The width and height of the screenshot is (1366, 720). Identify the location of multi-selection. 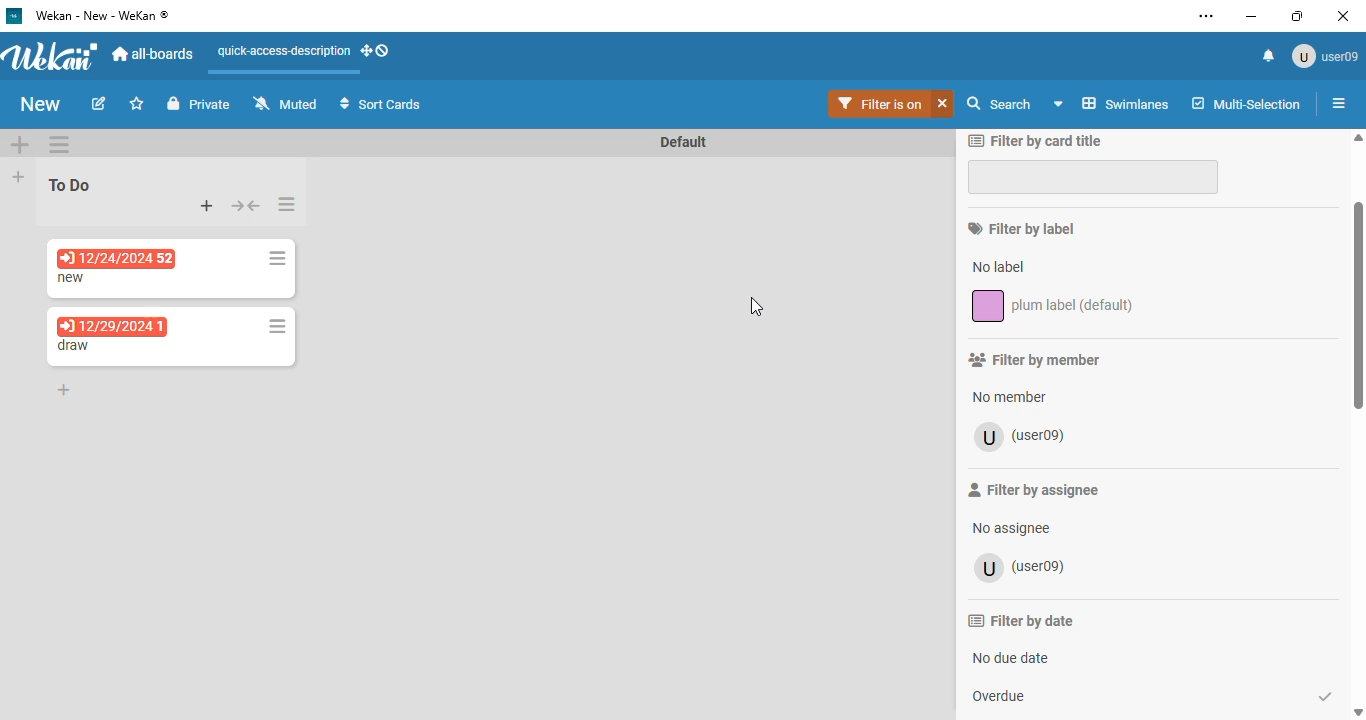
(1246, 103).